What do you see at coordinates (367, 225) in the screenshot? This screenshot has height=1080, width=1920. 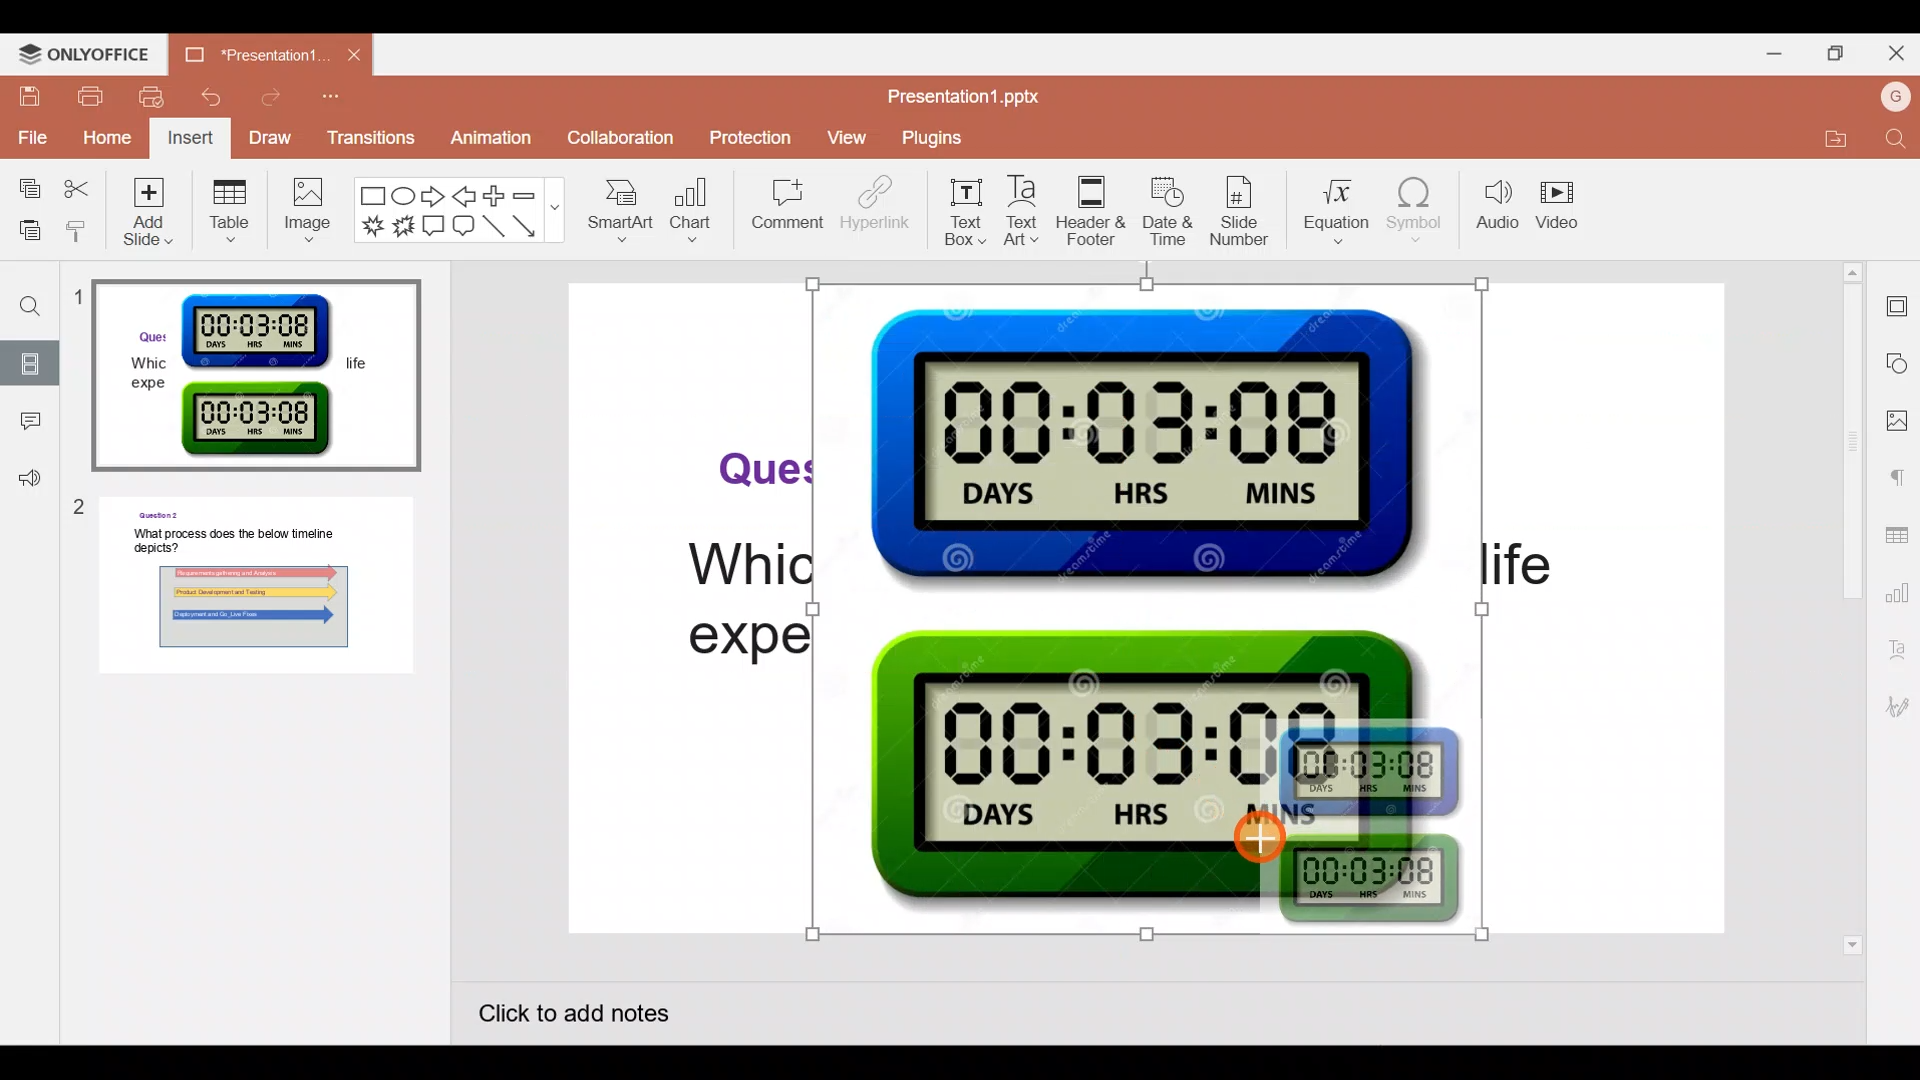 I see `Explosion 1` at bounding box center [367, 225].